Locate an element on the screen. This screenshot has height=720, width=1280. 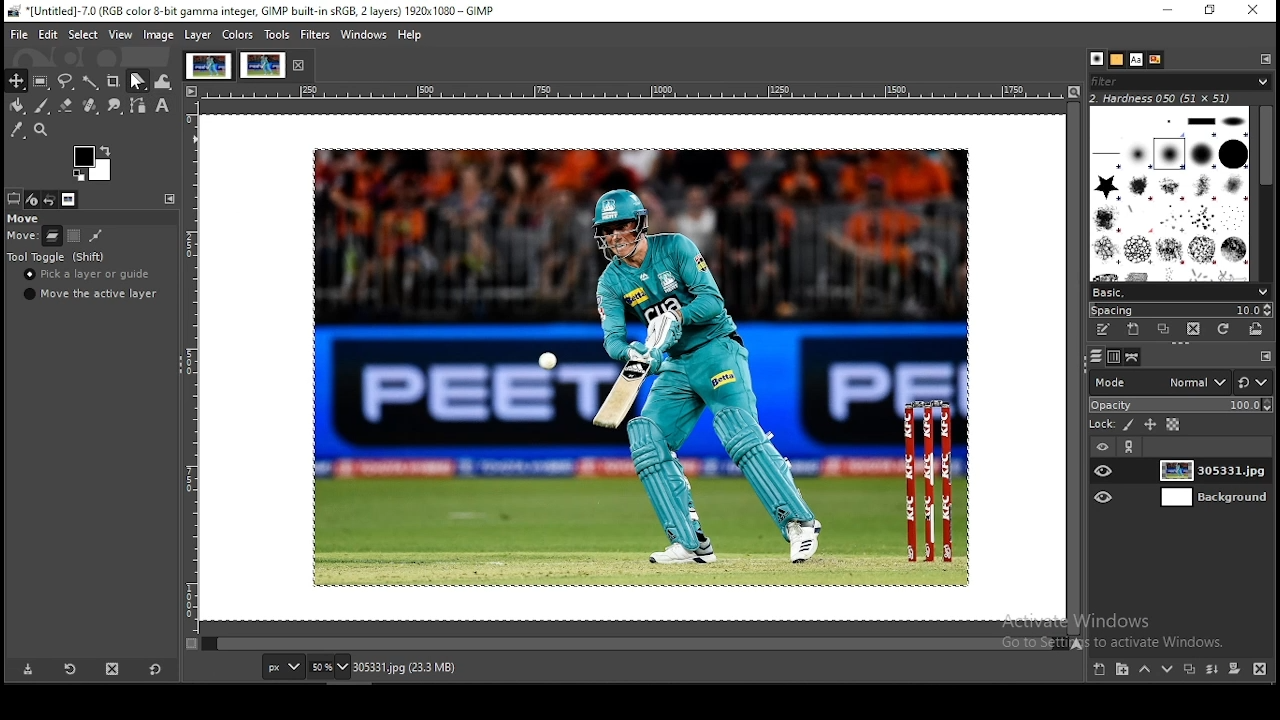
spacing is located at coordinates (1184, 310).